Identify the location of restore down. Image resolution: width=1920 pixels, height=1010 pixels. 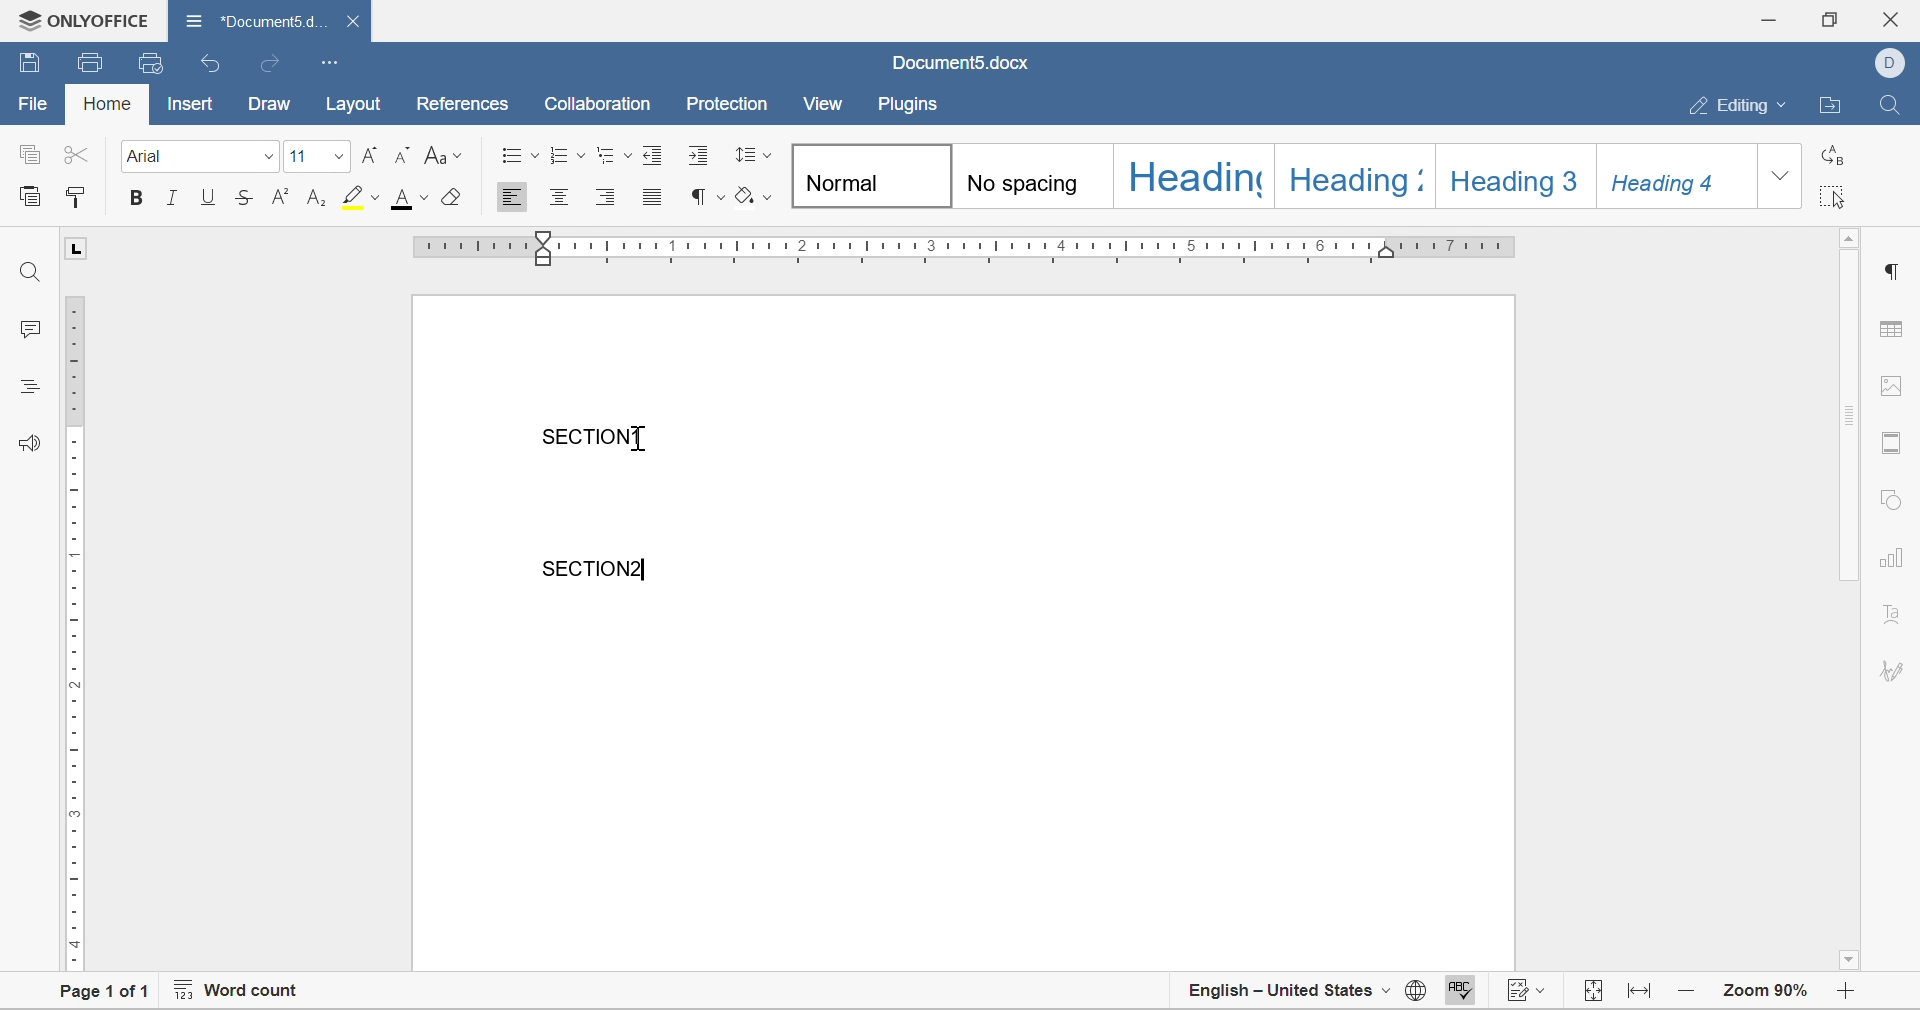
(1827, 18).